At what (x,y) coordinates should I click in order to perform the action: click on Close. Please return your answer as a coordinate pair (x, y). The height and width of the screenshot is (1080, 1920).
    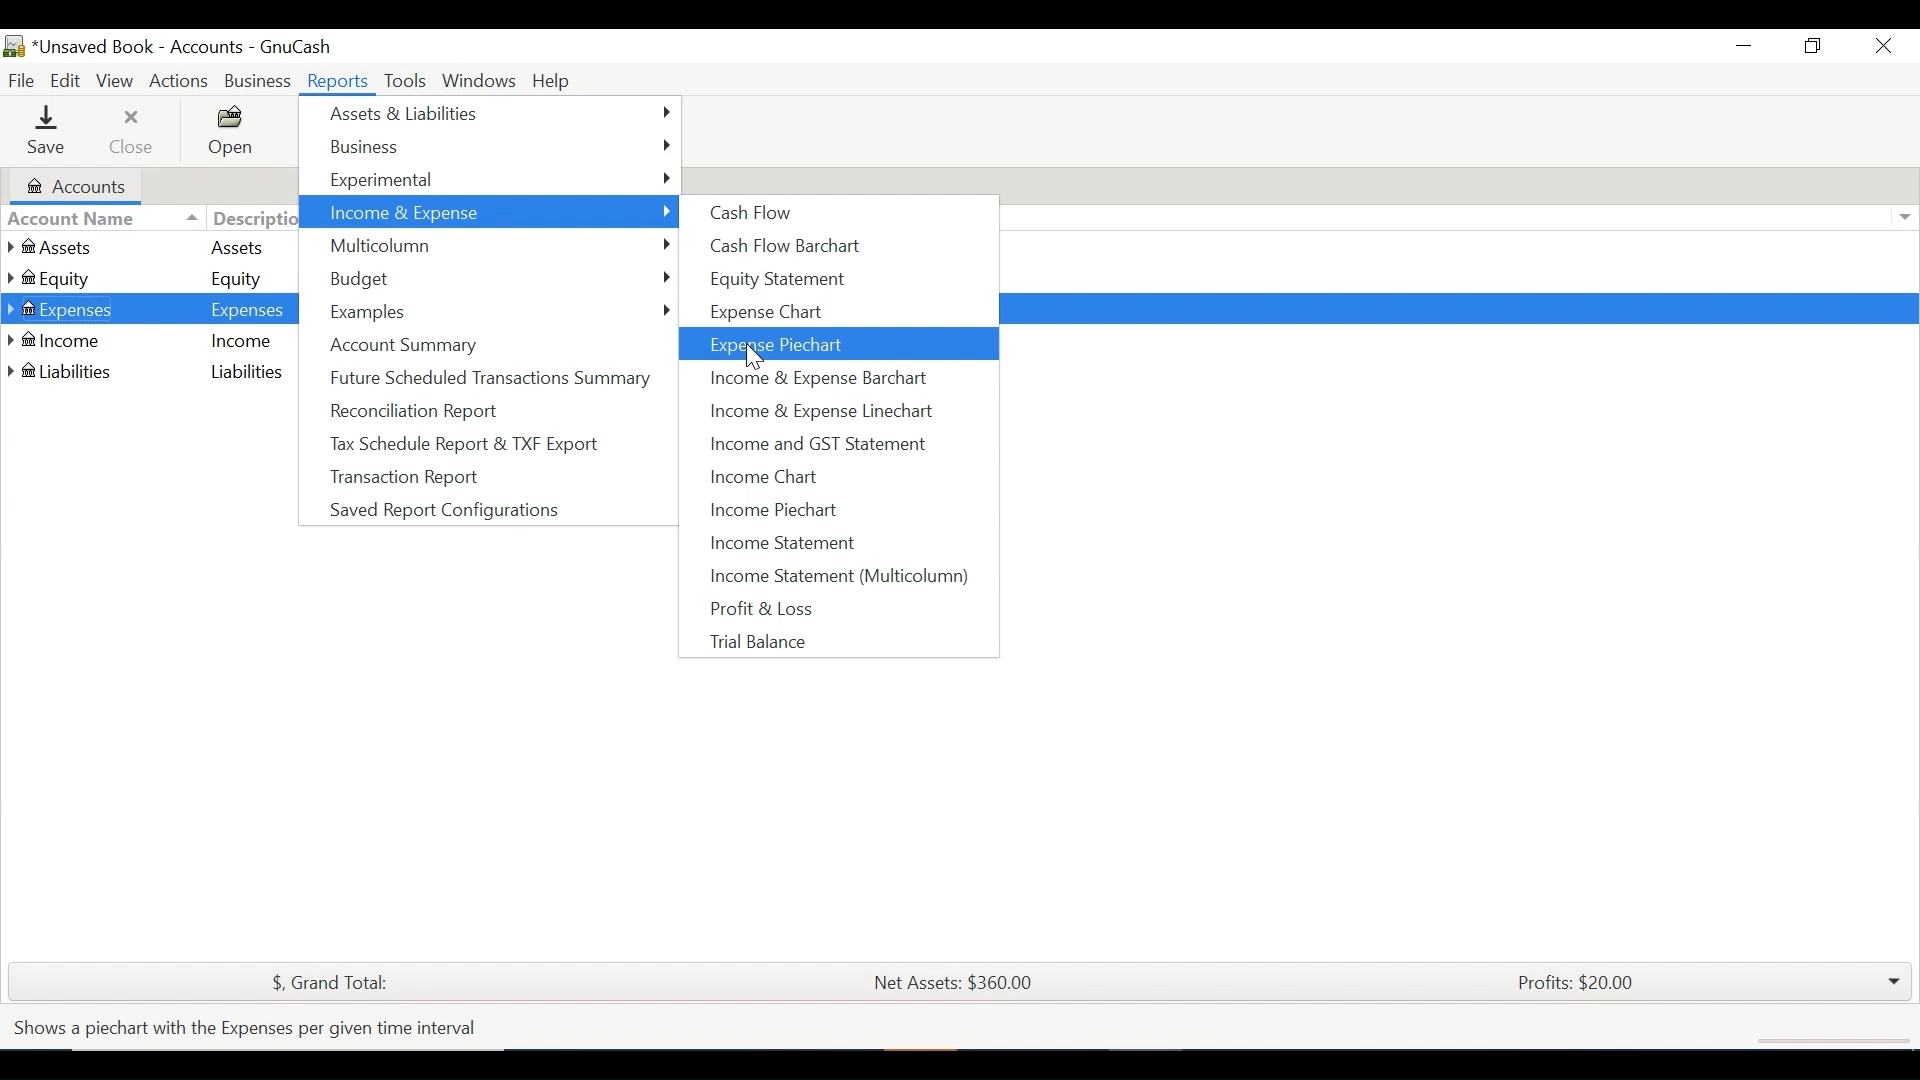
    Looking at the image, I should click on (1885, 47).